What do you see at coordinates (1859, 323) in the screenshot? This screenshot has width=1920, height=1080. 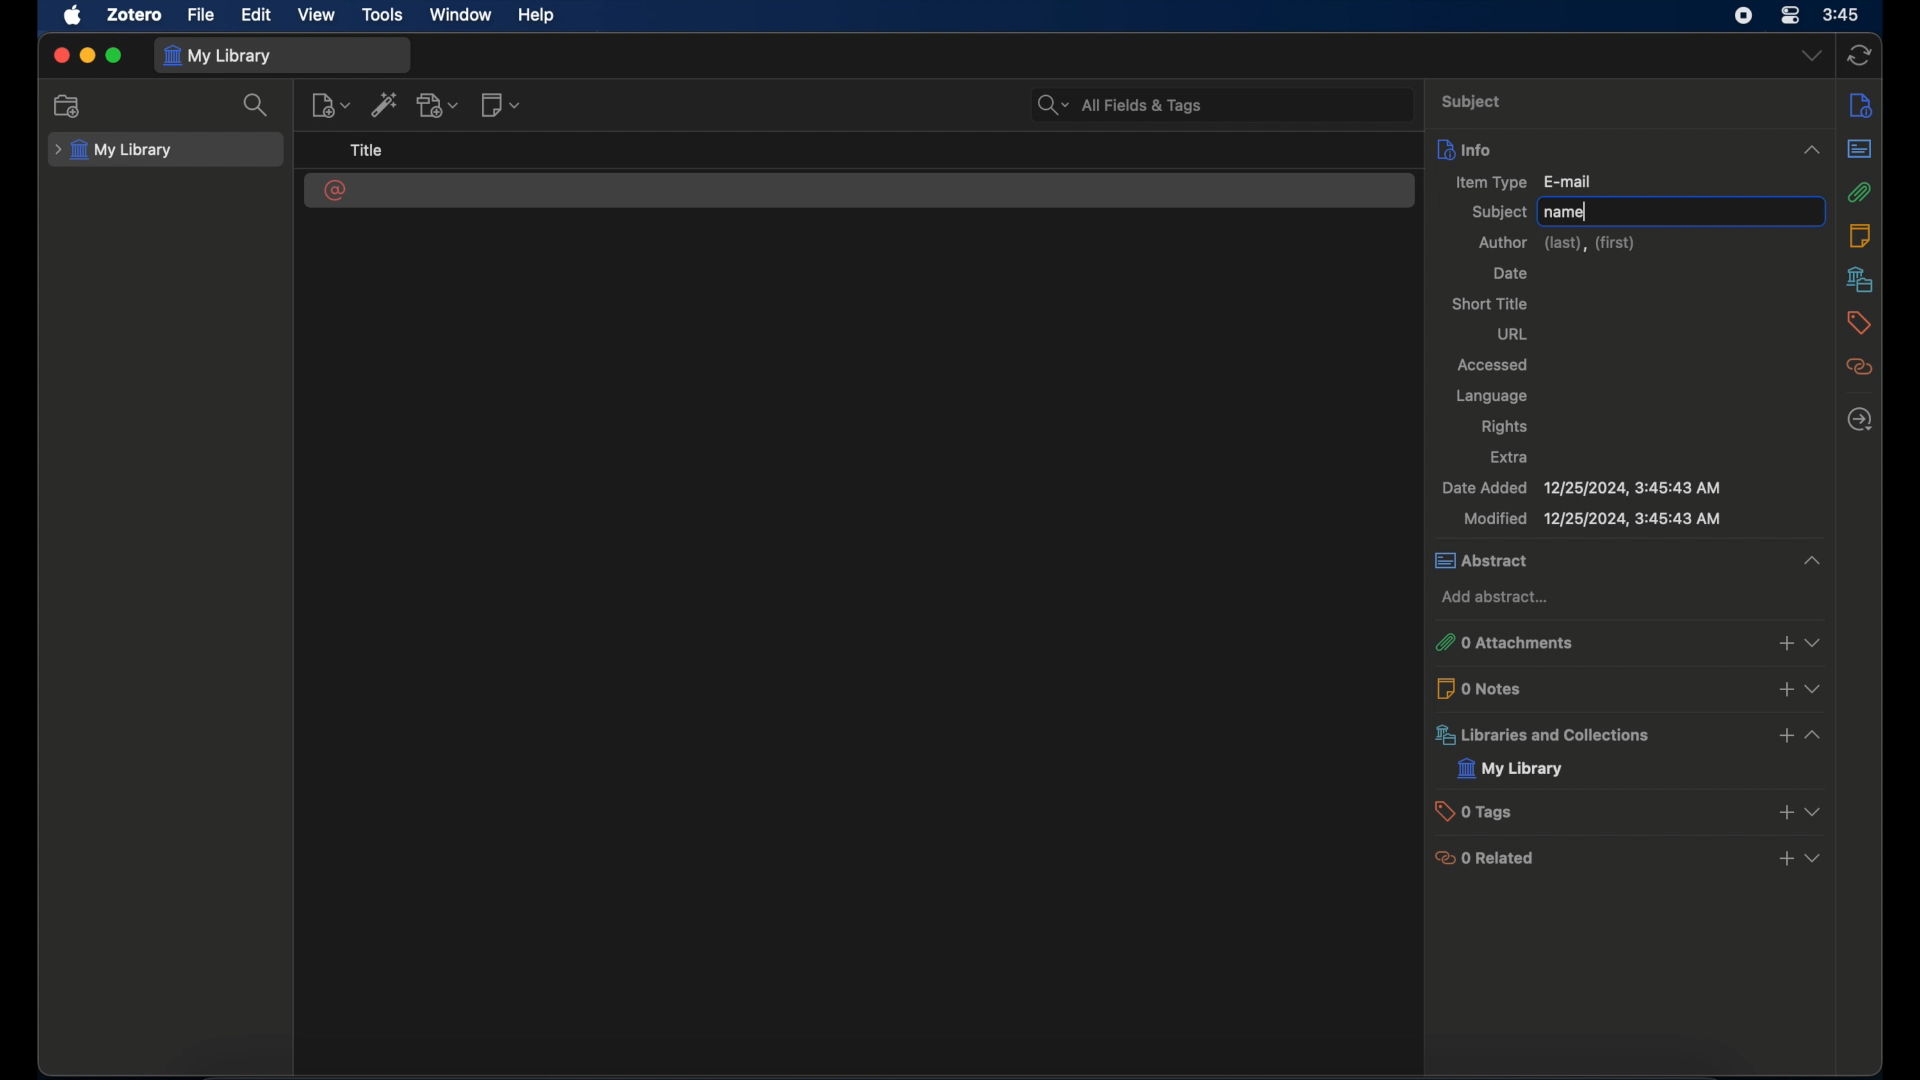 I see `tags` at bounding box center [1859, 323].